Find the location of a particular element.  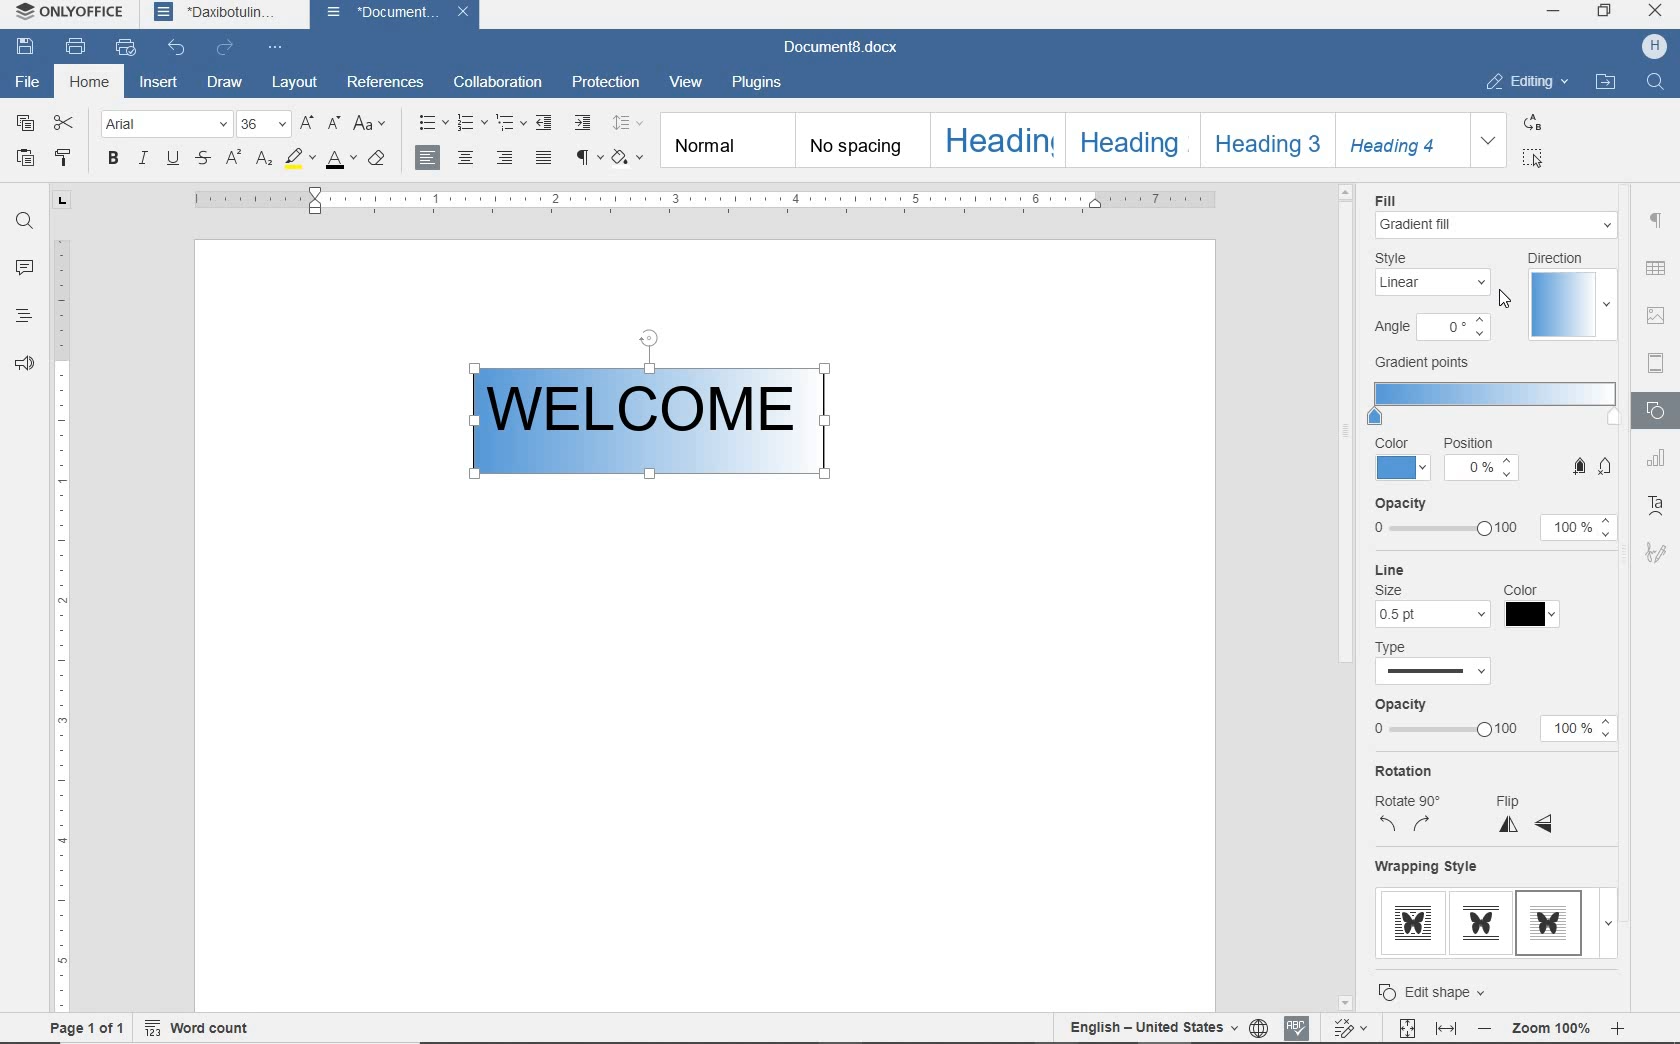

INSERT is located at coordinates (159, 84).